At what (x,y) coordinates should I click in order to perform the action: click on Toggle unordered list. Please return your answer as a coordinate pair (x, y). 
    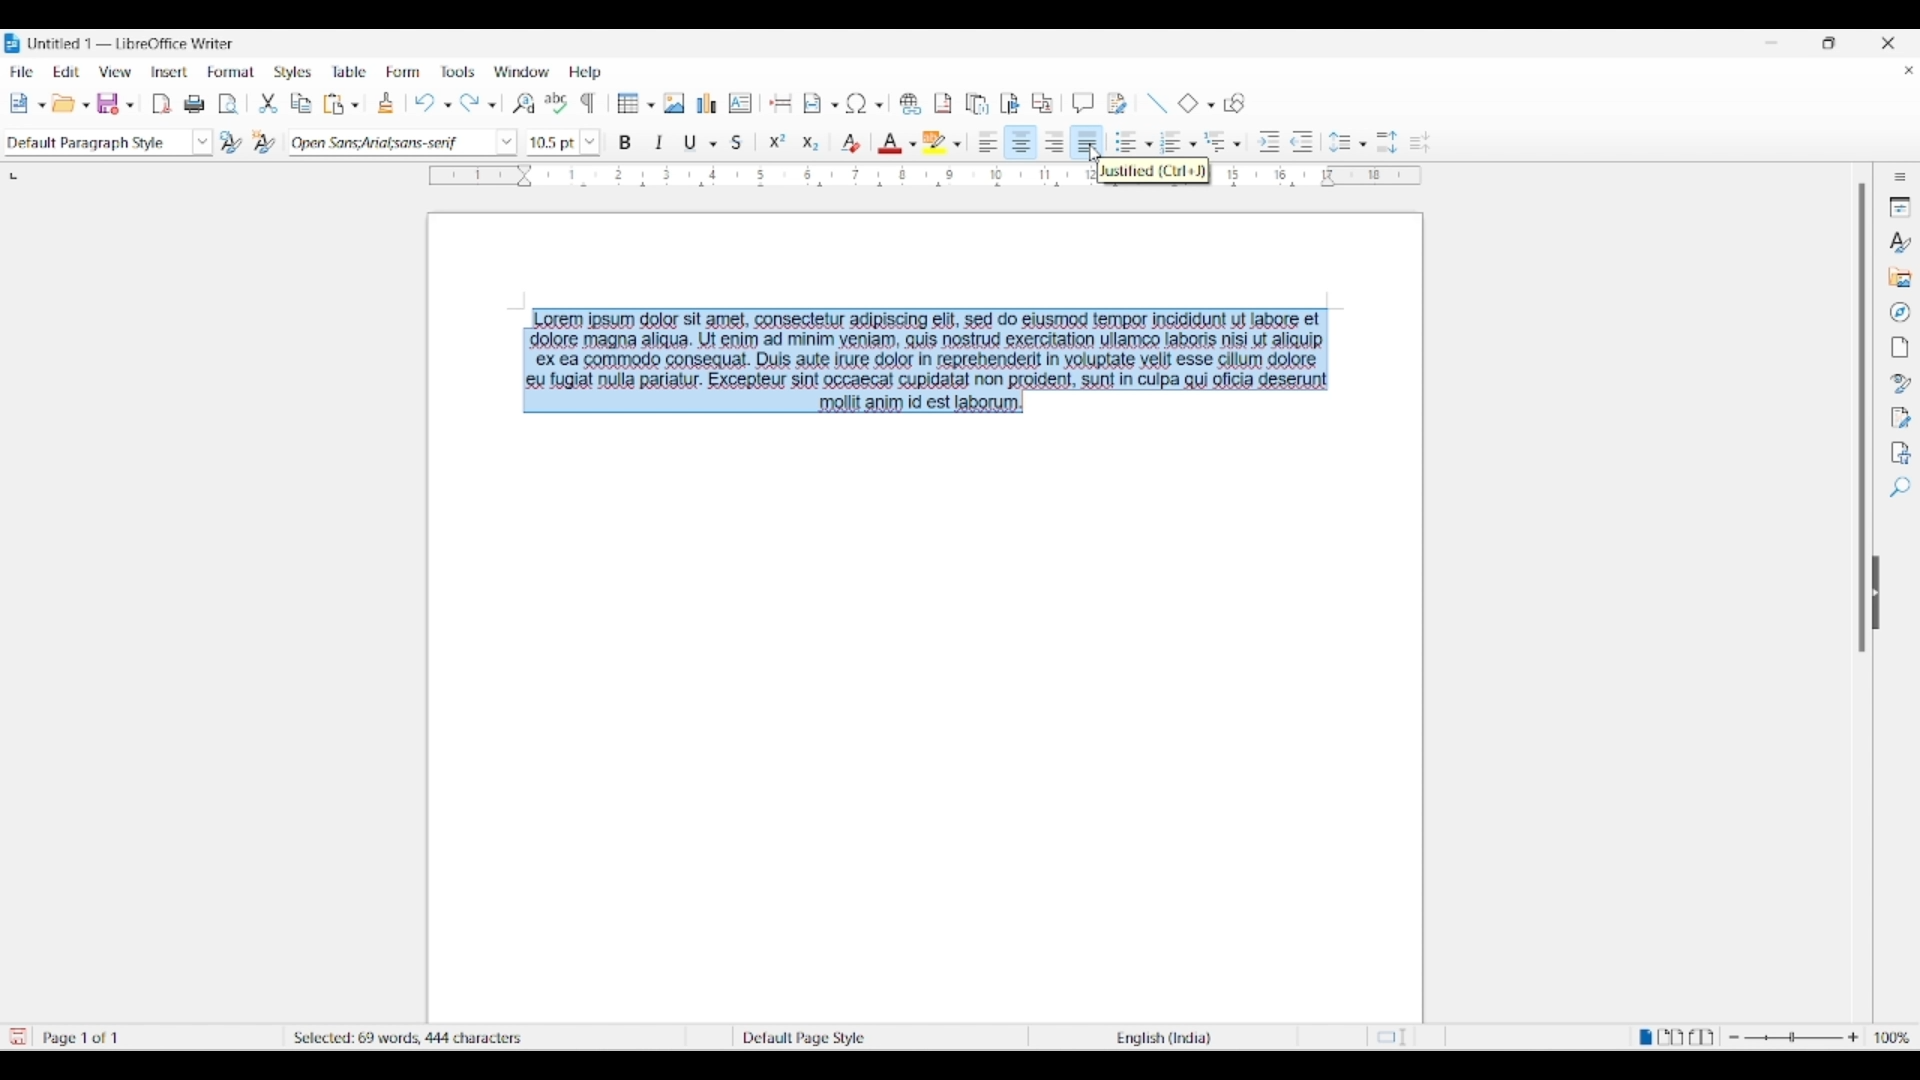
    Looking at the image, I should click on (1121, 142).